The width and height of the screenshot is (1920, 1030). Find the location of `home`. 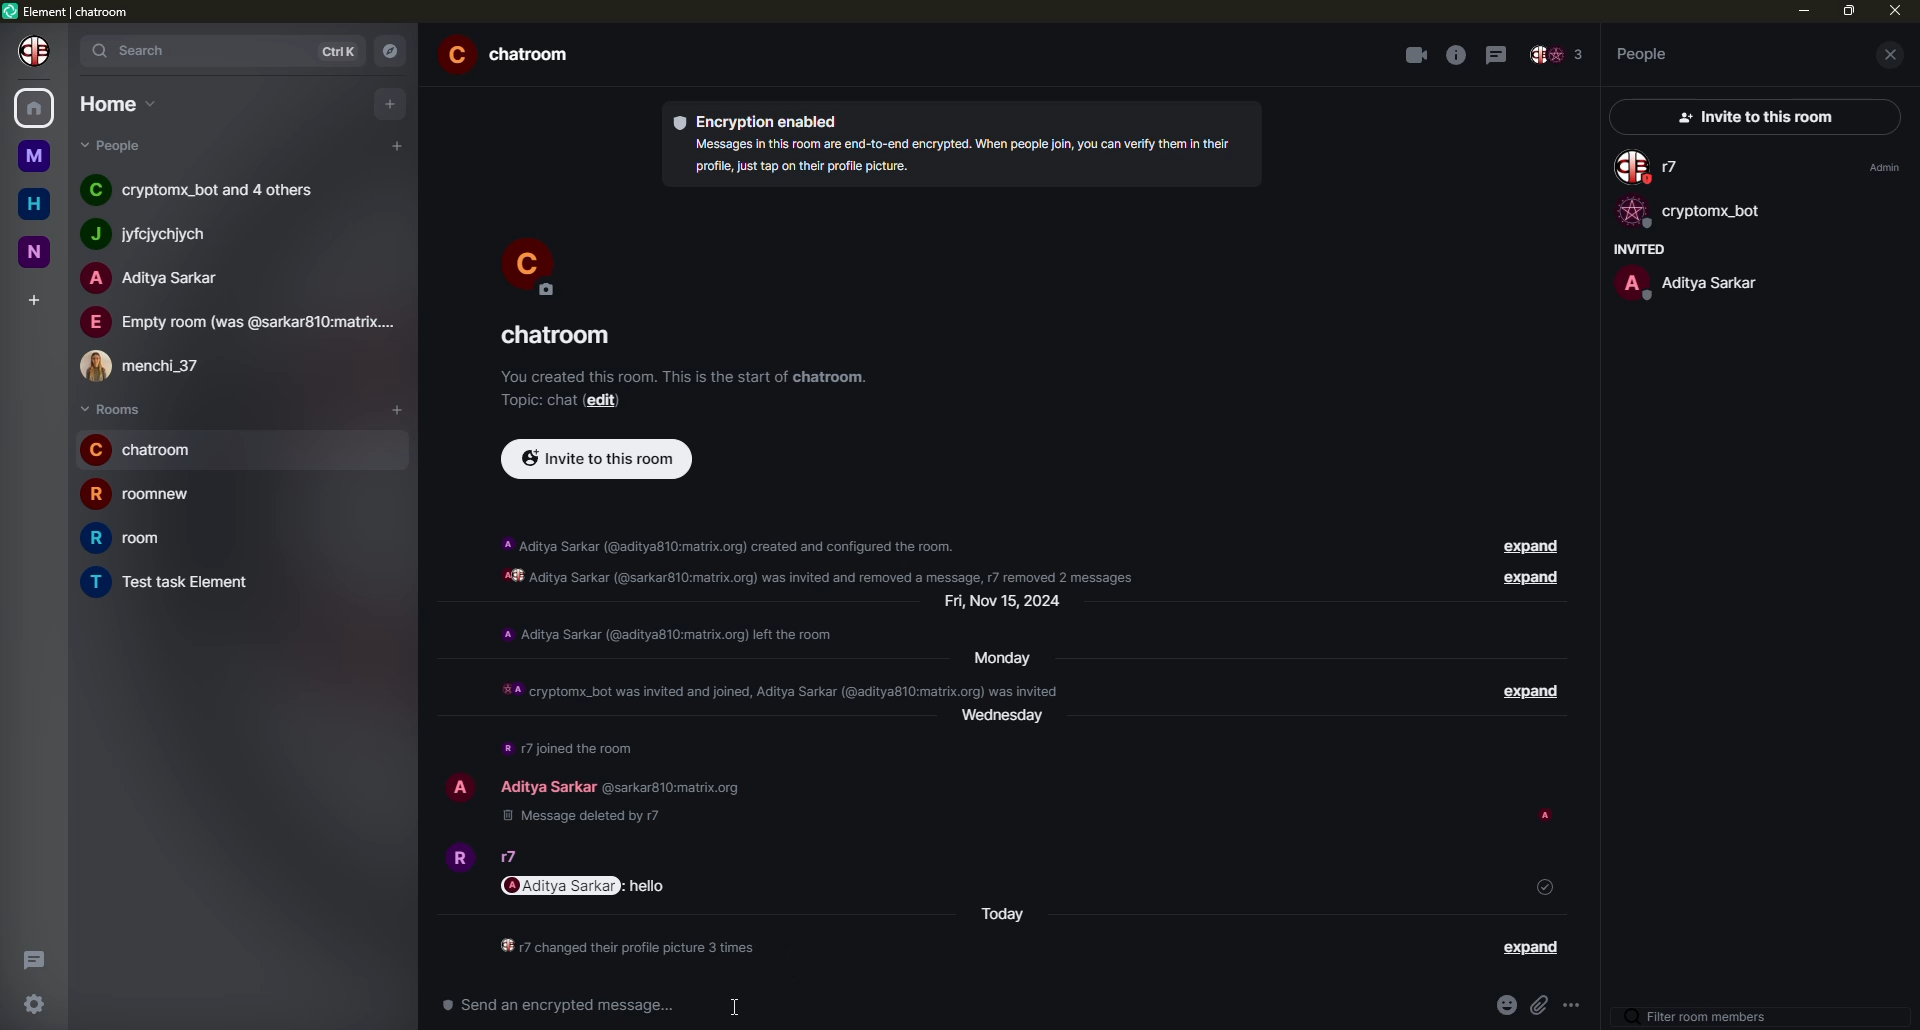

home is located at coordinates (120, 103).